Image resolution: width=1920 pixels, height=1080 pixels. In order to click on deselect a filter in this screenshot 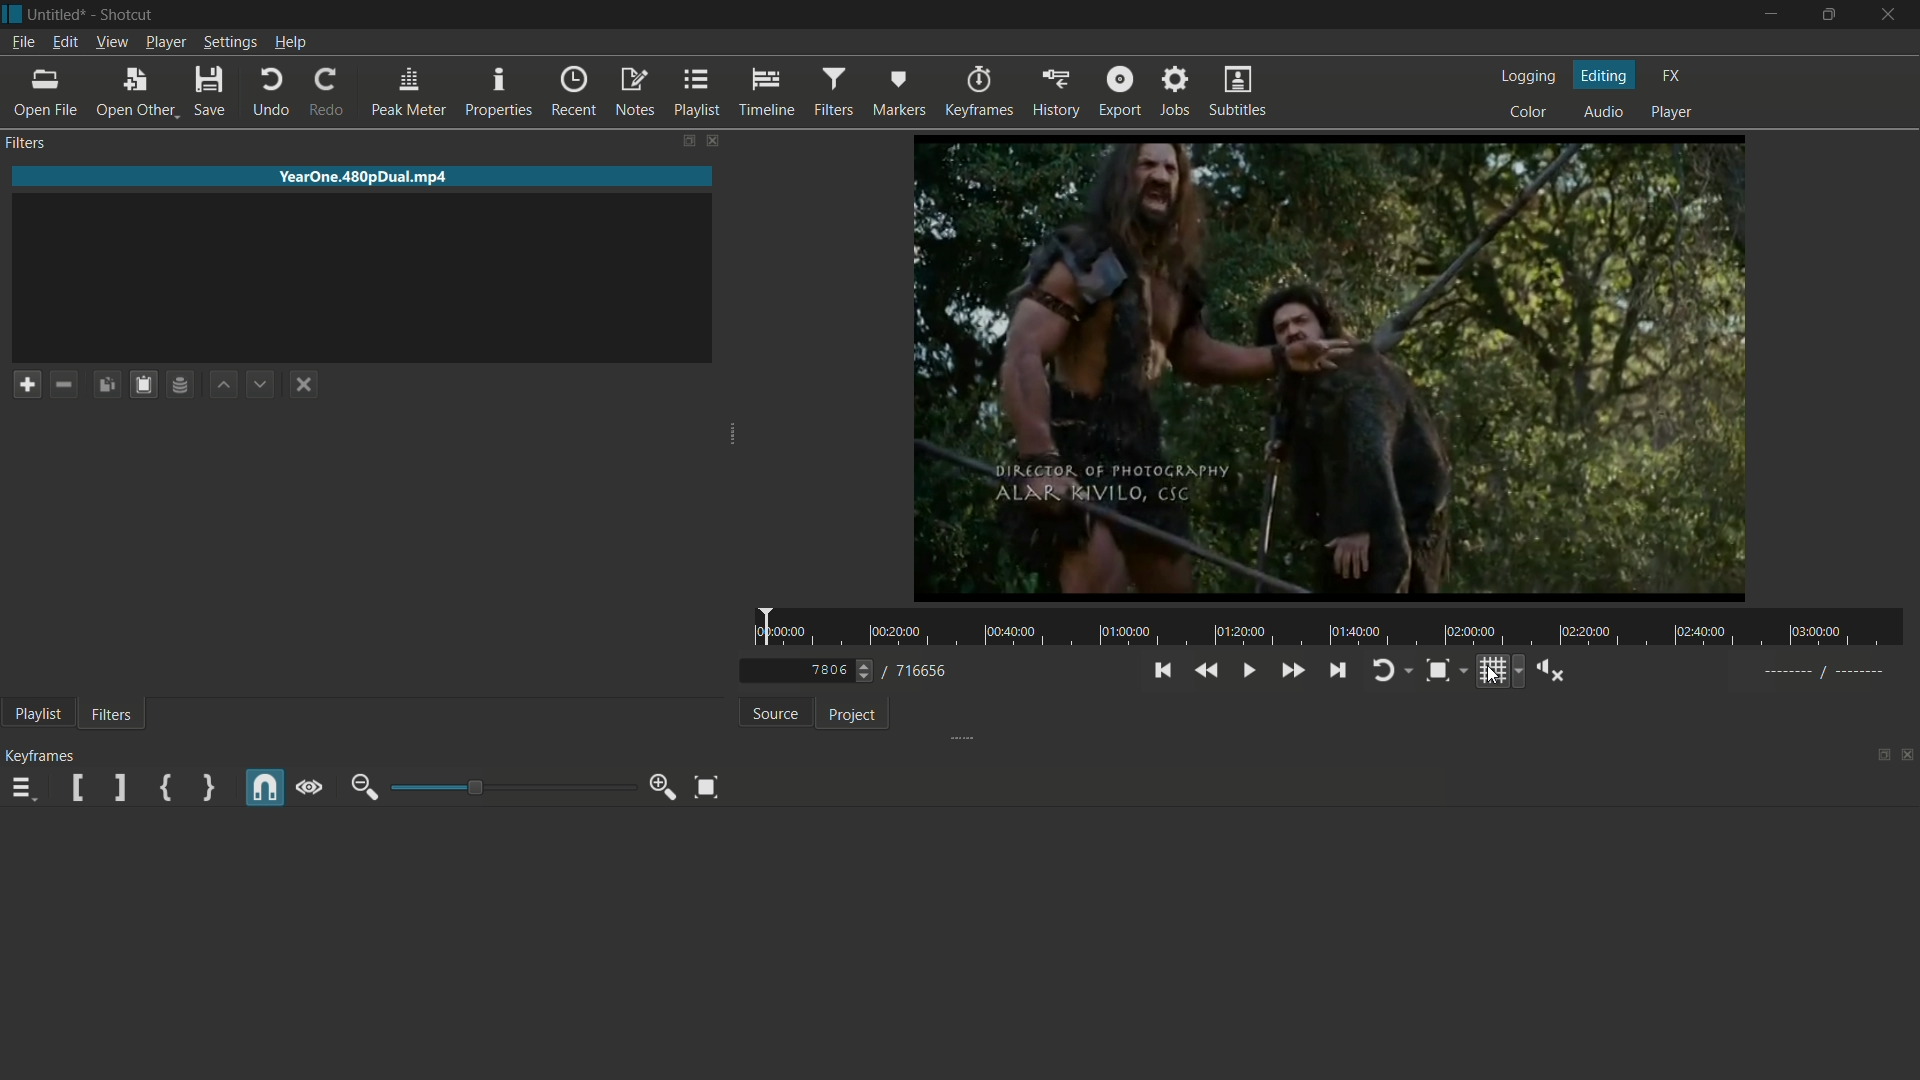, I will do `click(306, 384)`.